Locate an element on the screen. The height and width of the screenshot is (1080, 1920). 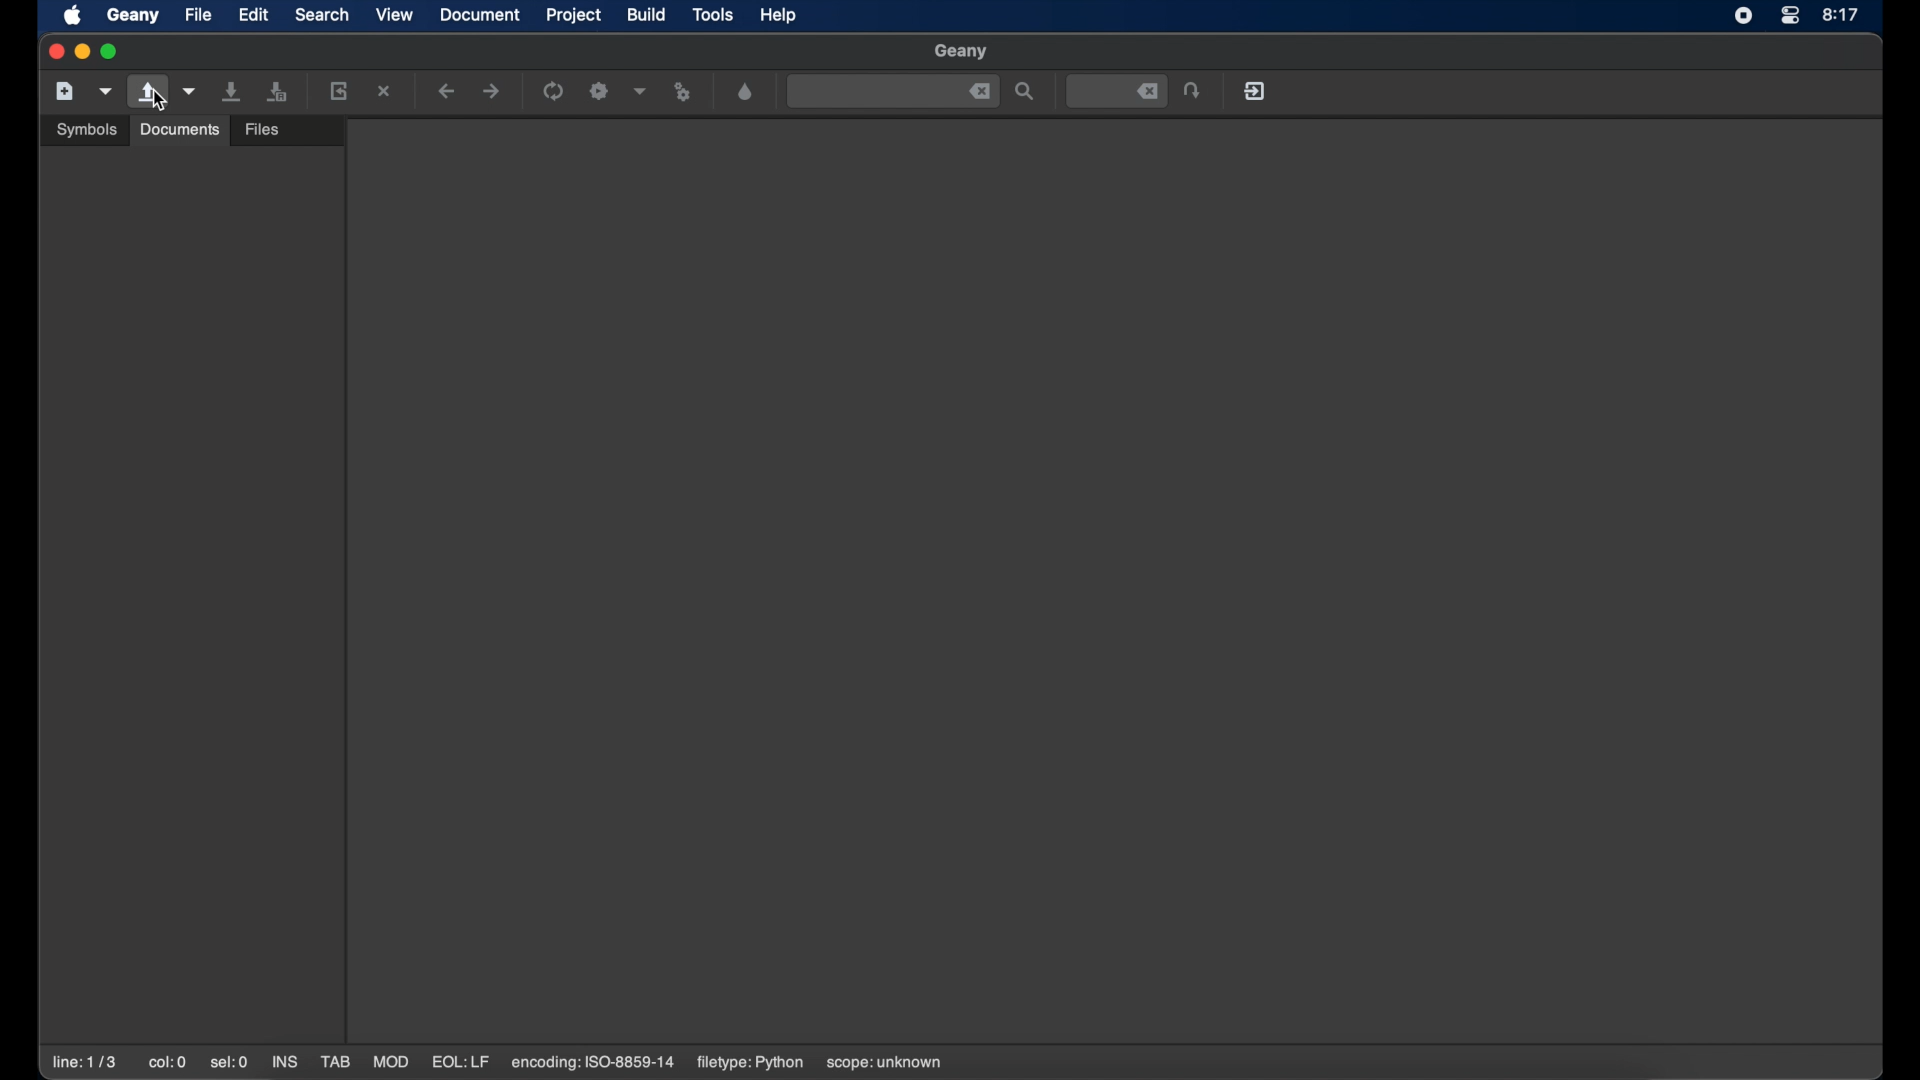
line: 1/3 is located at coordinates (84, 1062).